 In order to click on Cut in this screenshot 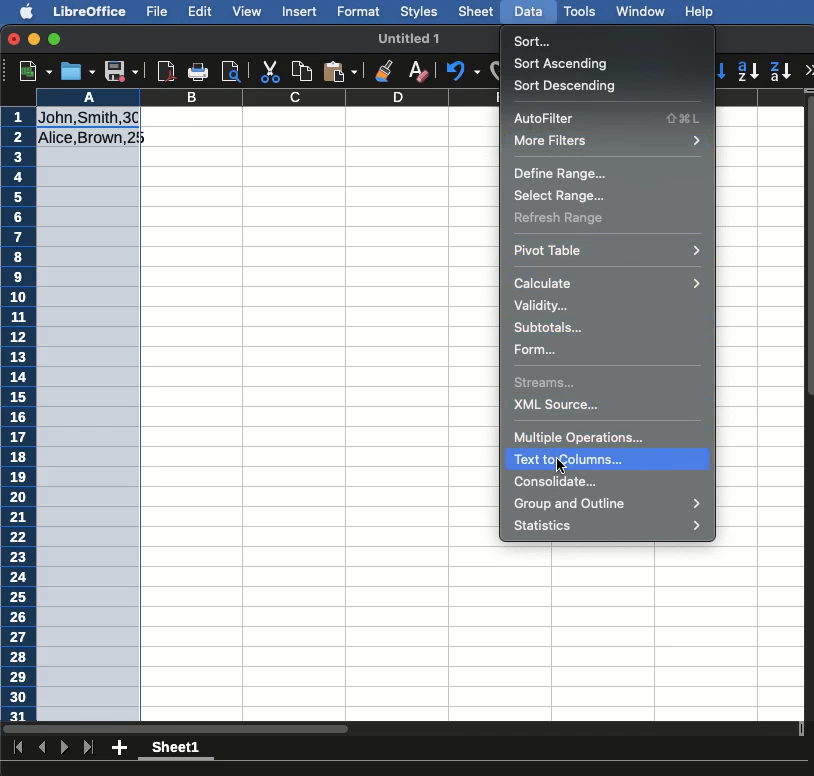, I will do `click(271, 69)`.